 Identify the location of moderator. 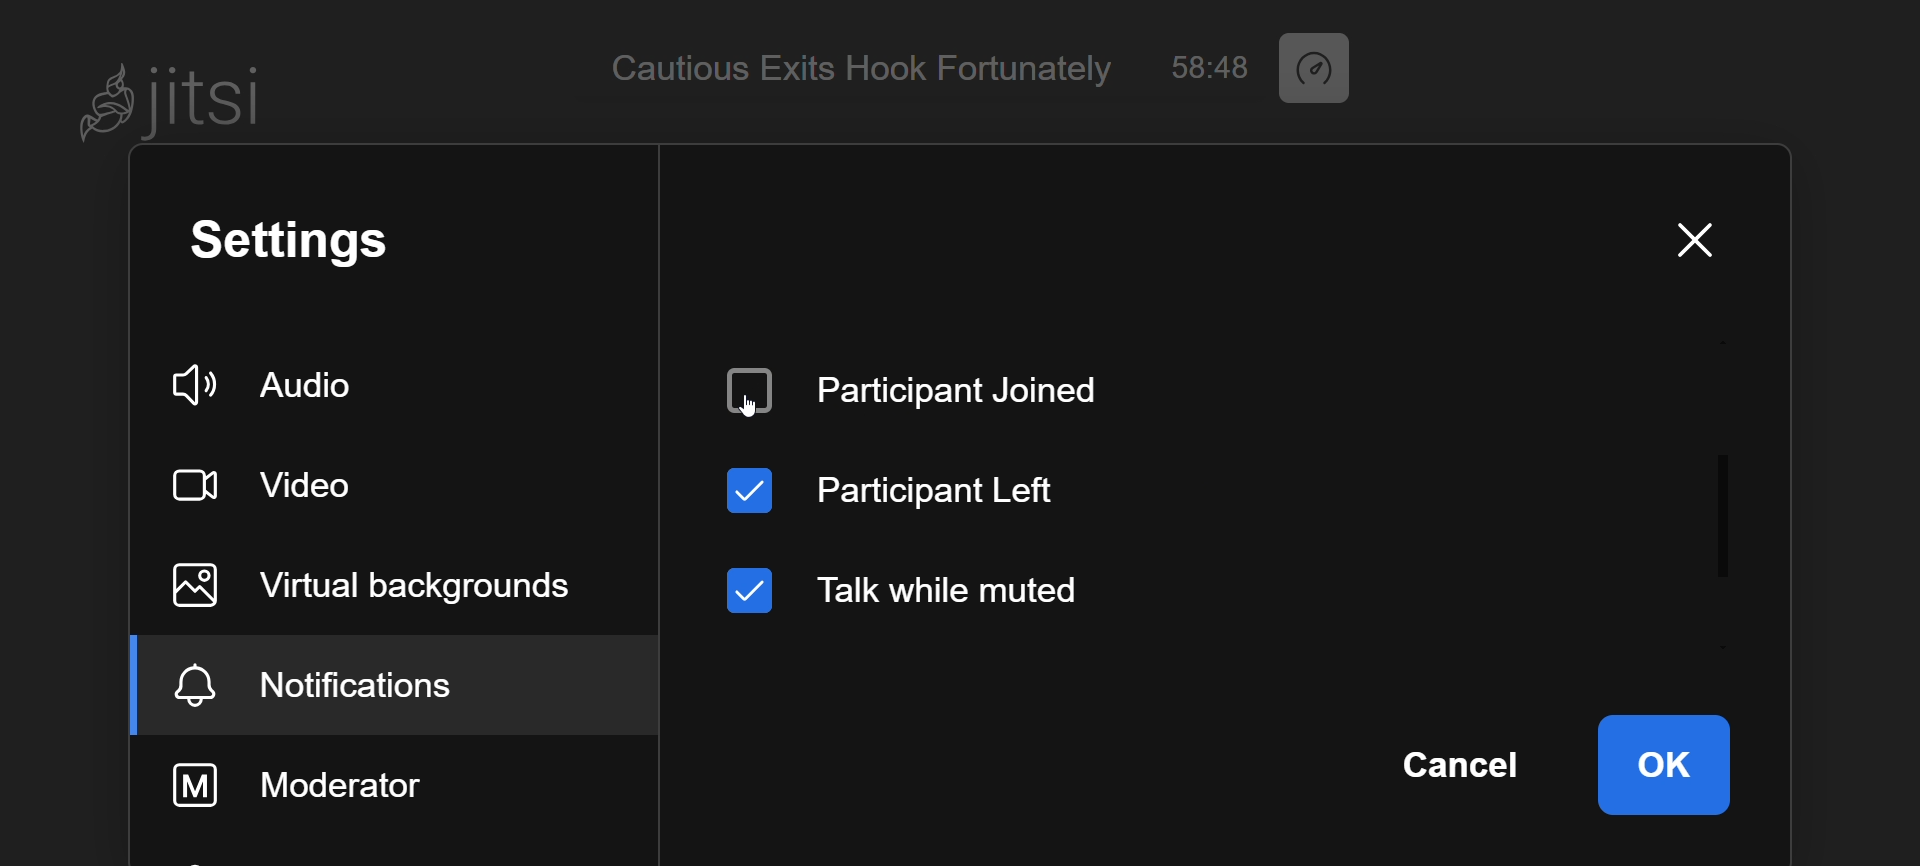
(331, 786).